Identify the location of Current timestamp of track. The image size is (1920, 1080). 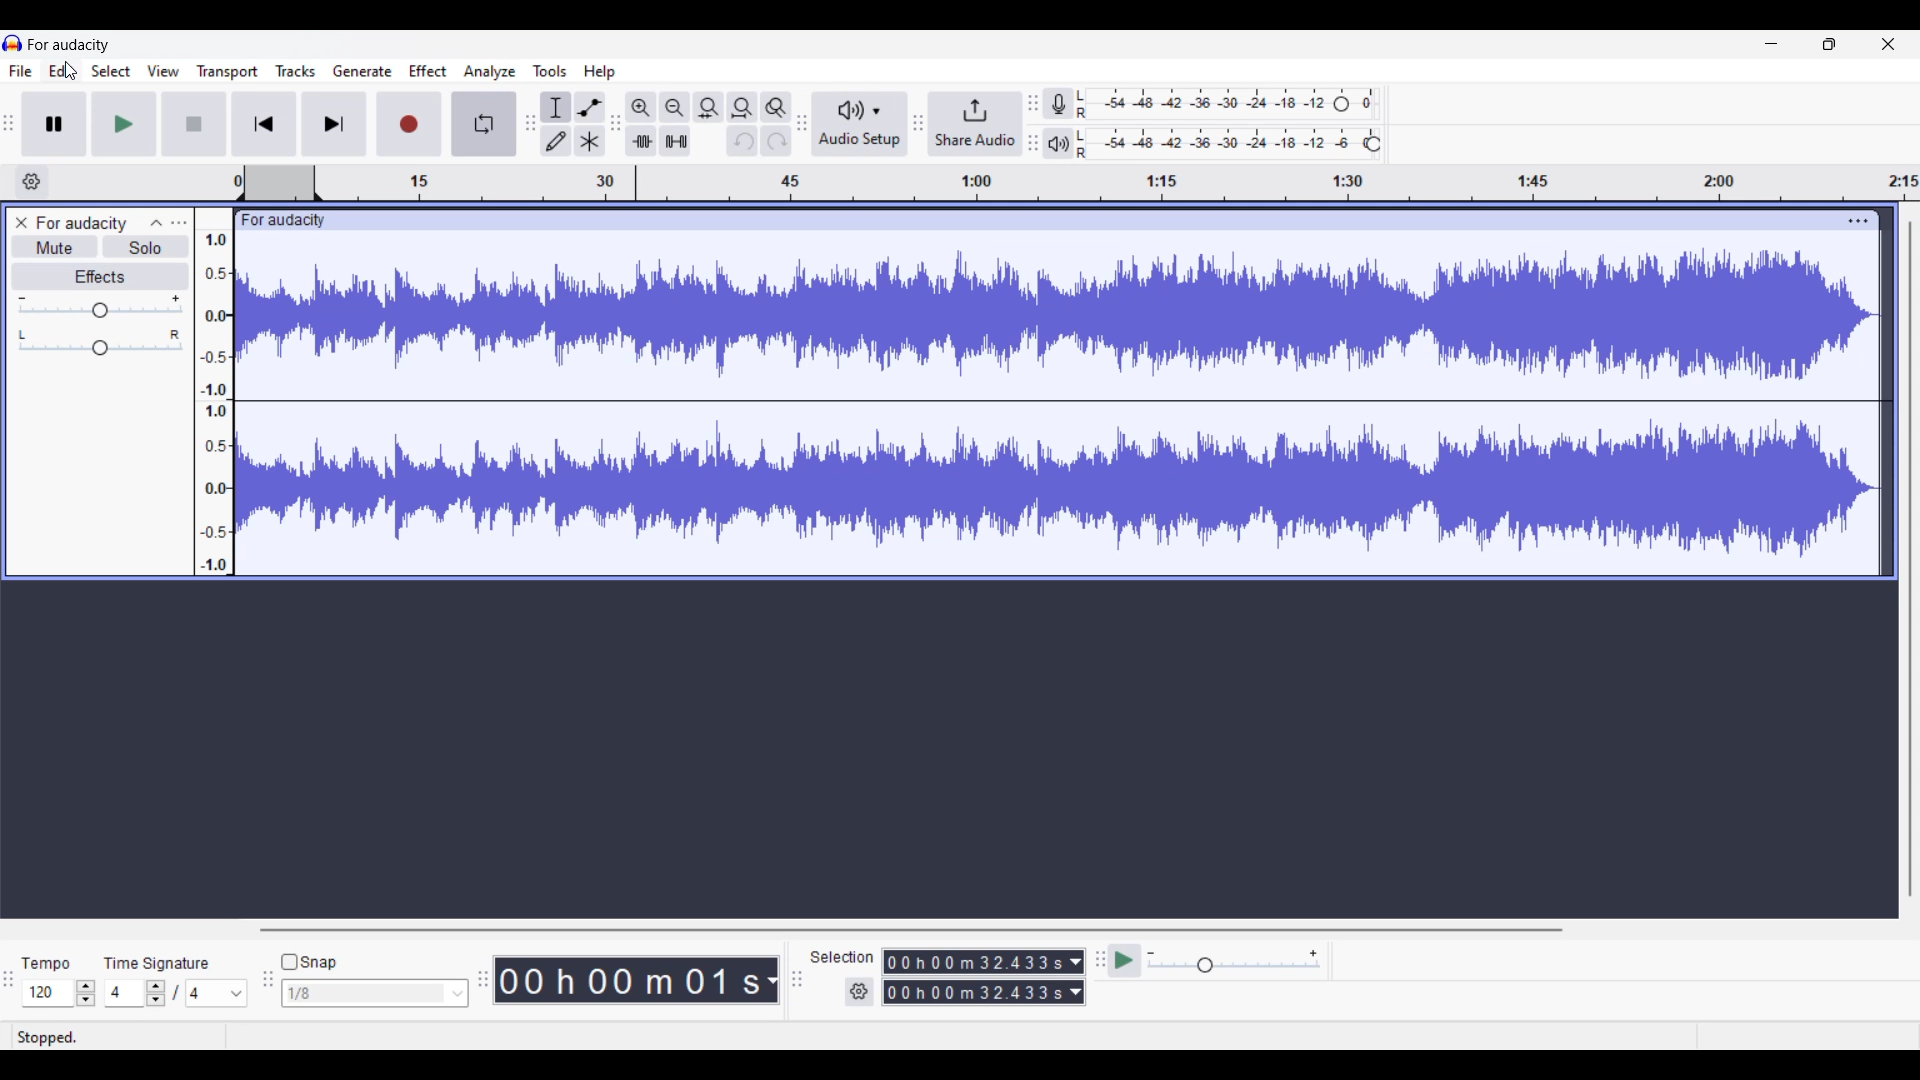
(628, 980).